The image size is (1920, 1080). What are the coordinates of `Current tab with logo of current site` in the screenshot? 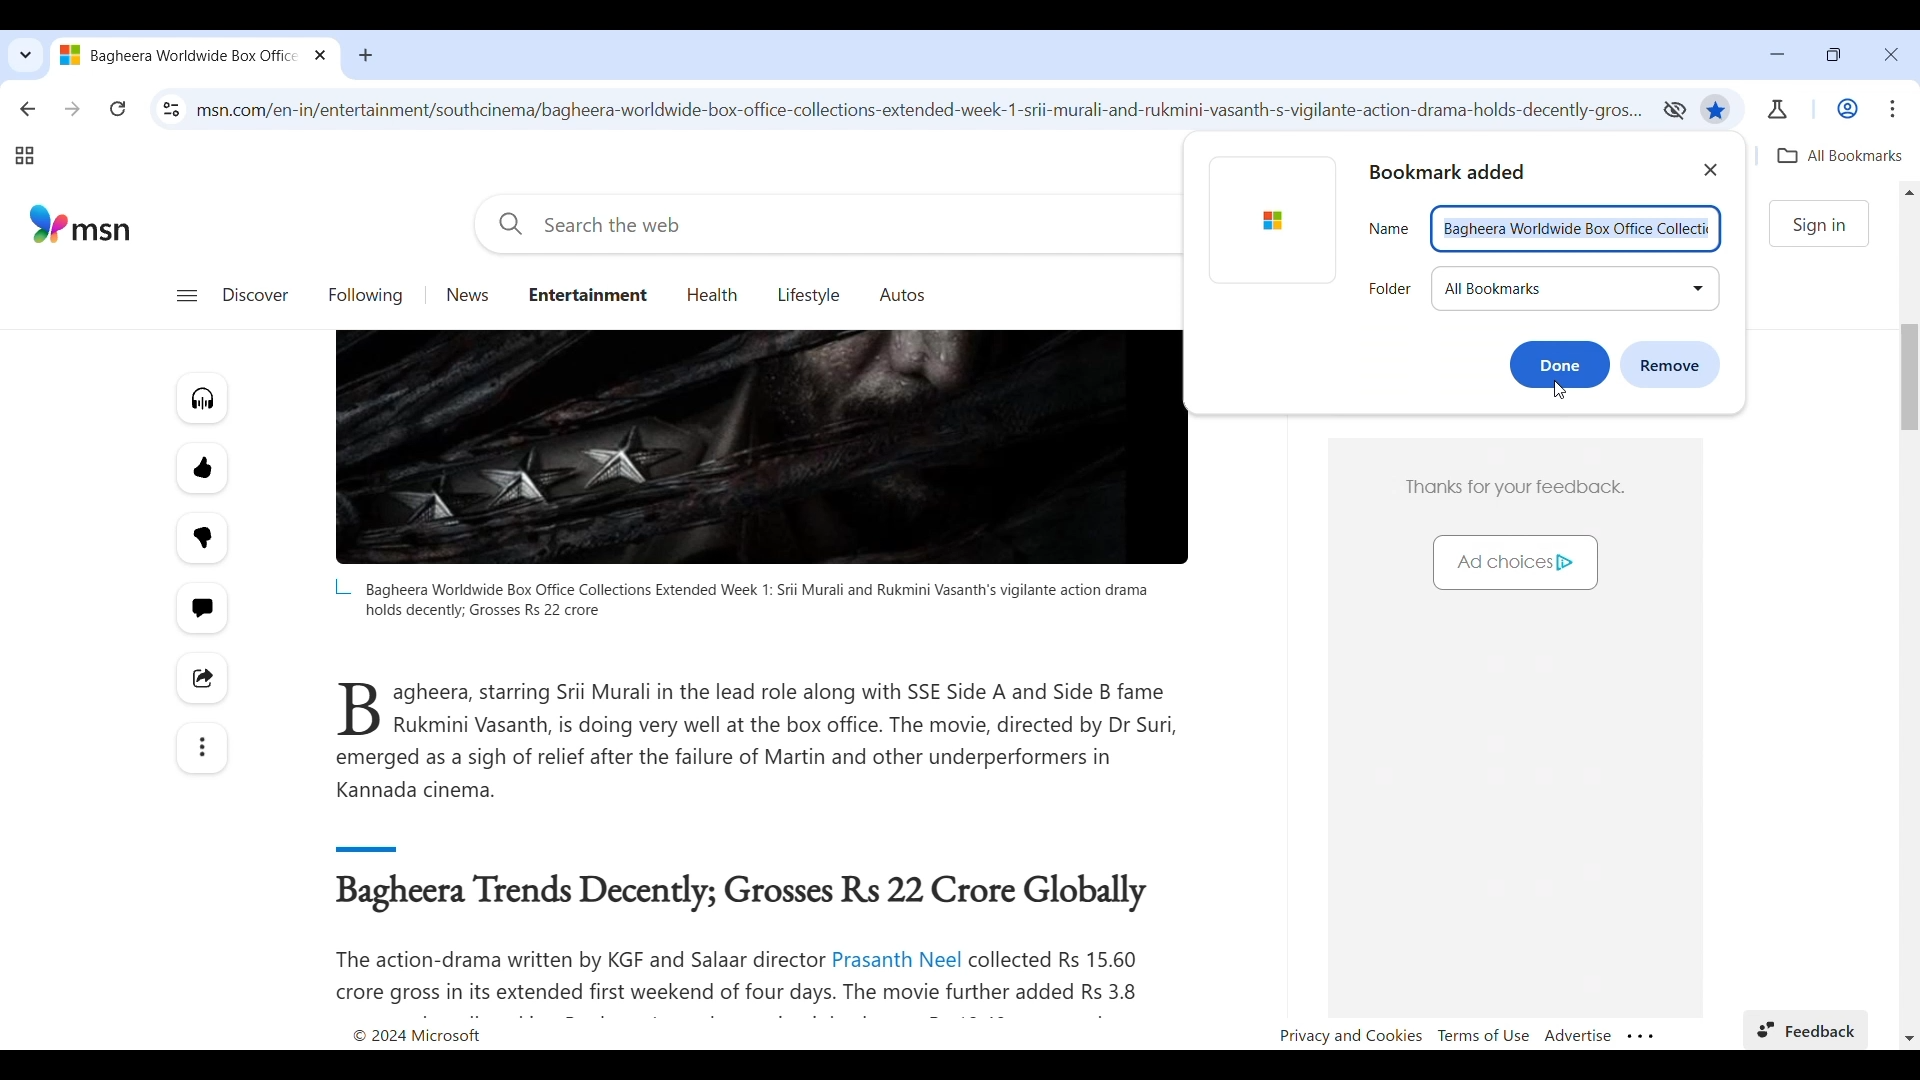 It's located at (179, 54).